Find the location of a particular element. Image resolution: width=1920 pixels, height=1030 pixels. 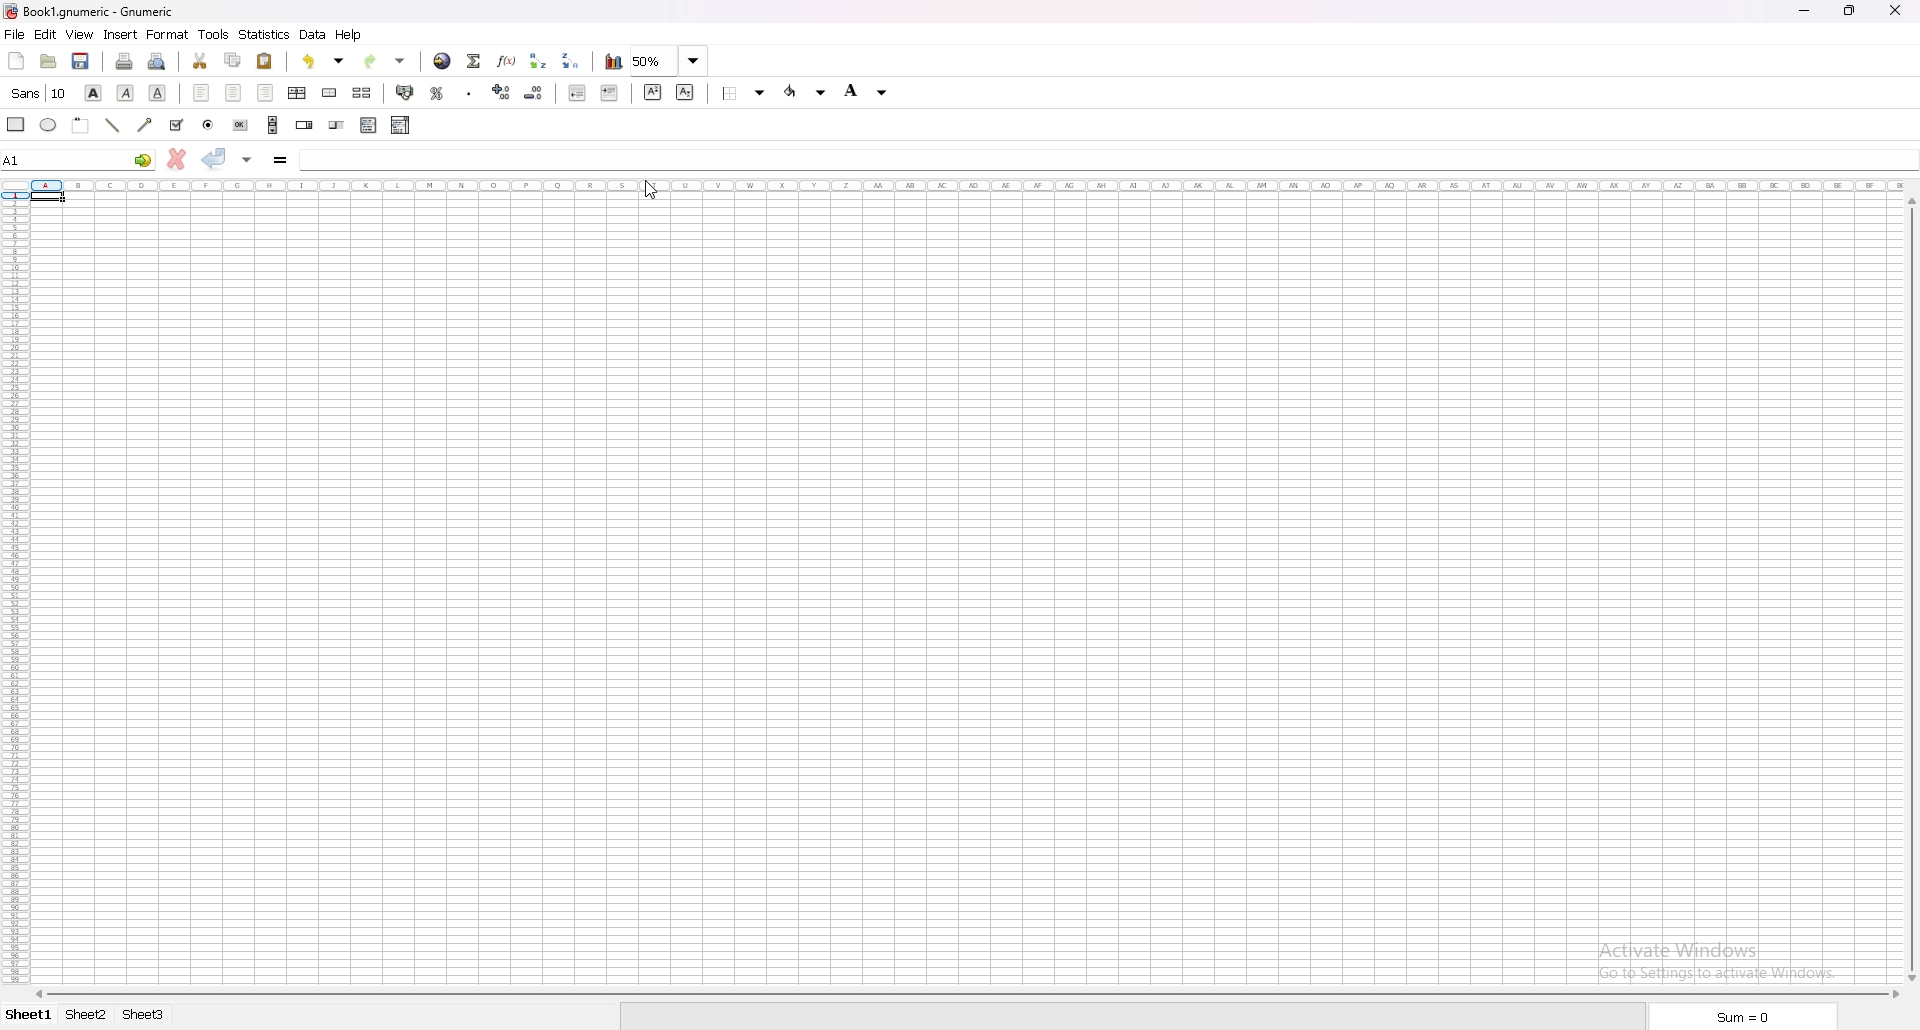

scroll bar is located at coordinates (967, 995).